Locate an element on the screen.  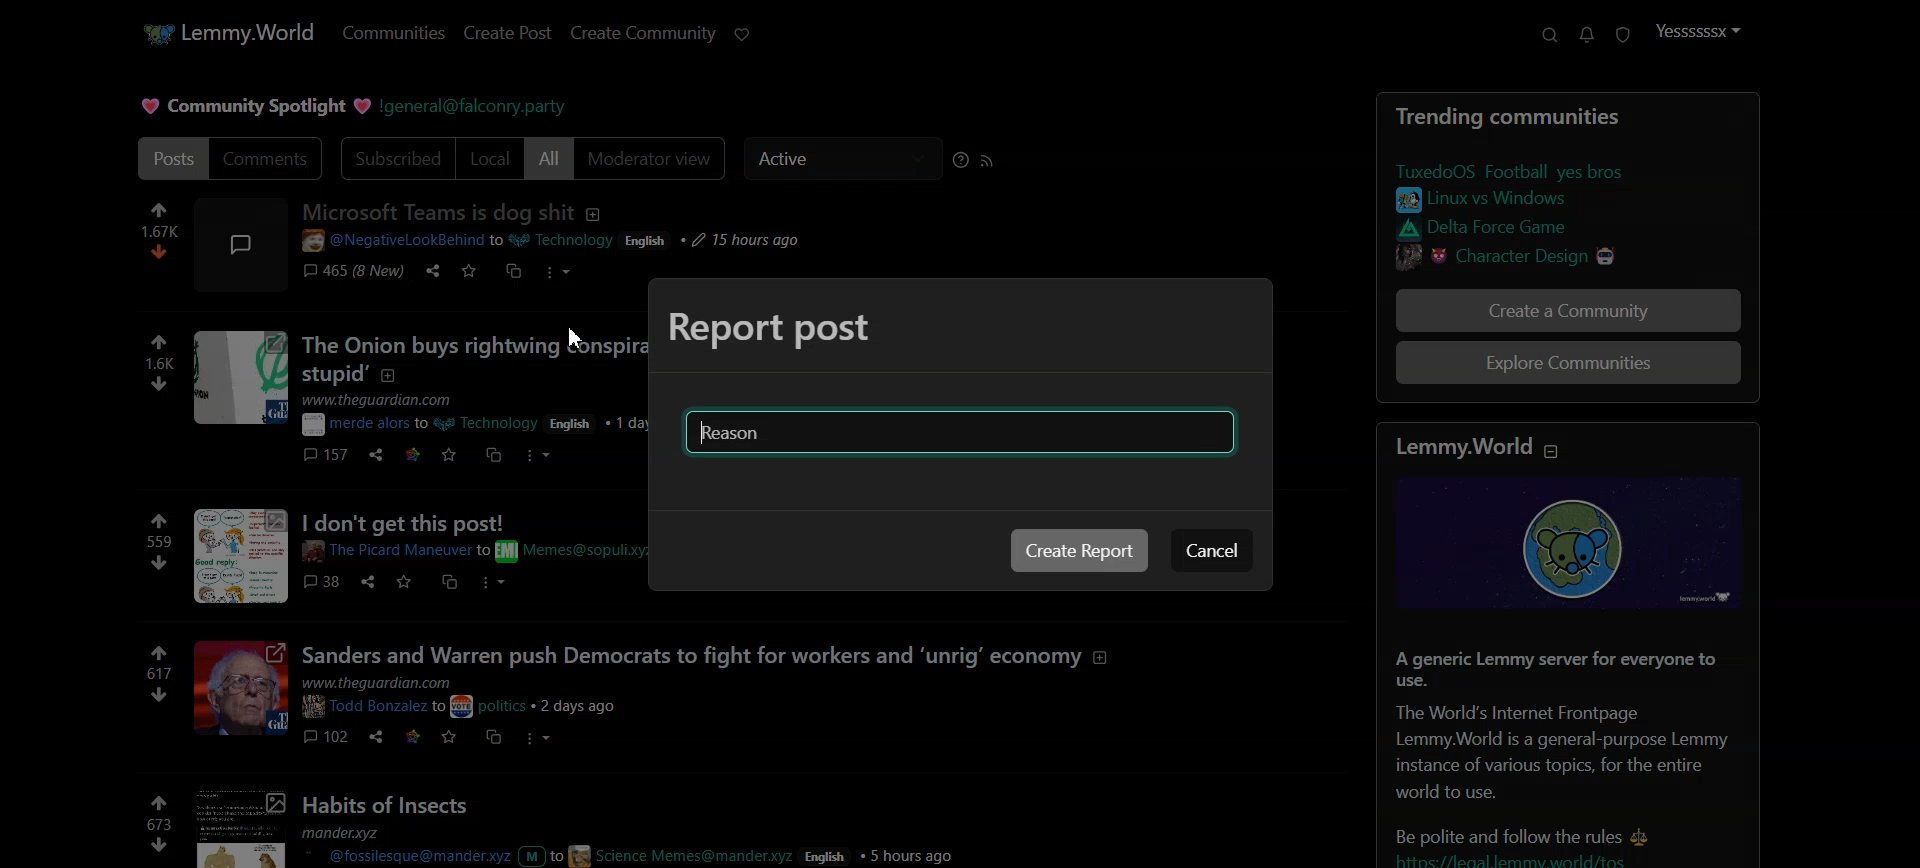
Subscribed is located at coordinates (395, 158).